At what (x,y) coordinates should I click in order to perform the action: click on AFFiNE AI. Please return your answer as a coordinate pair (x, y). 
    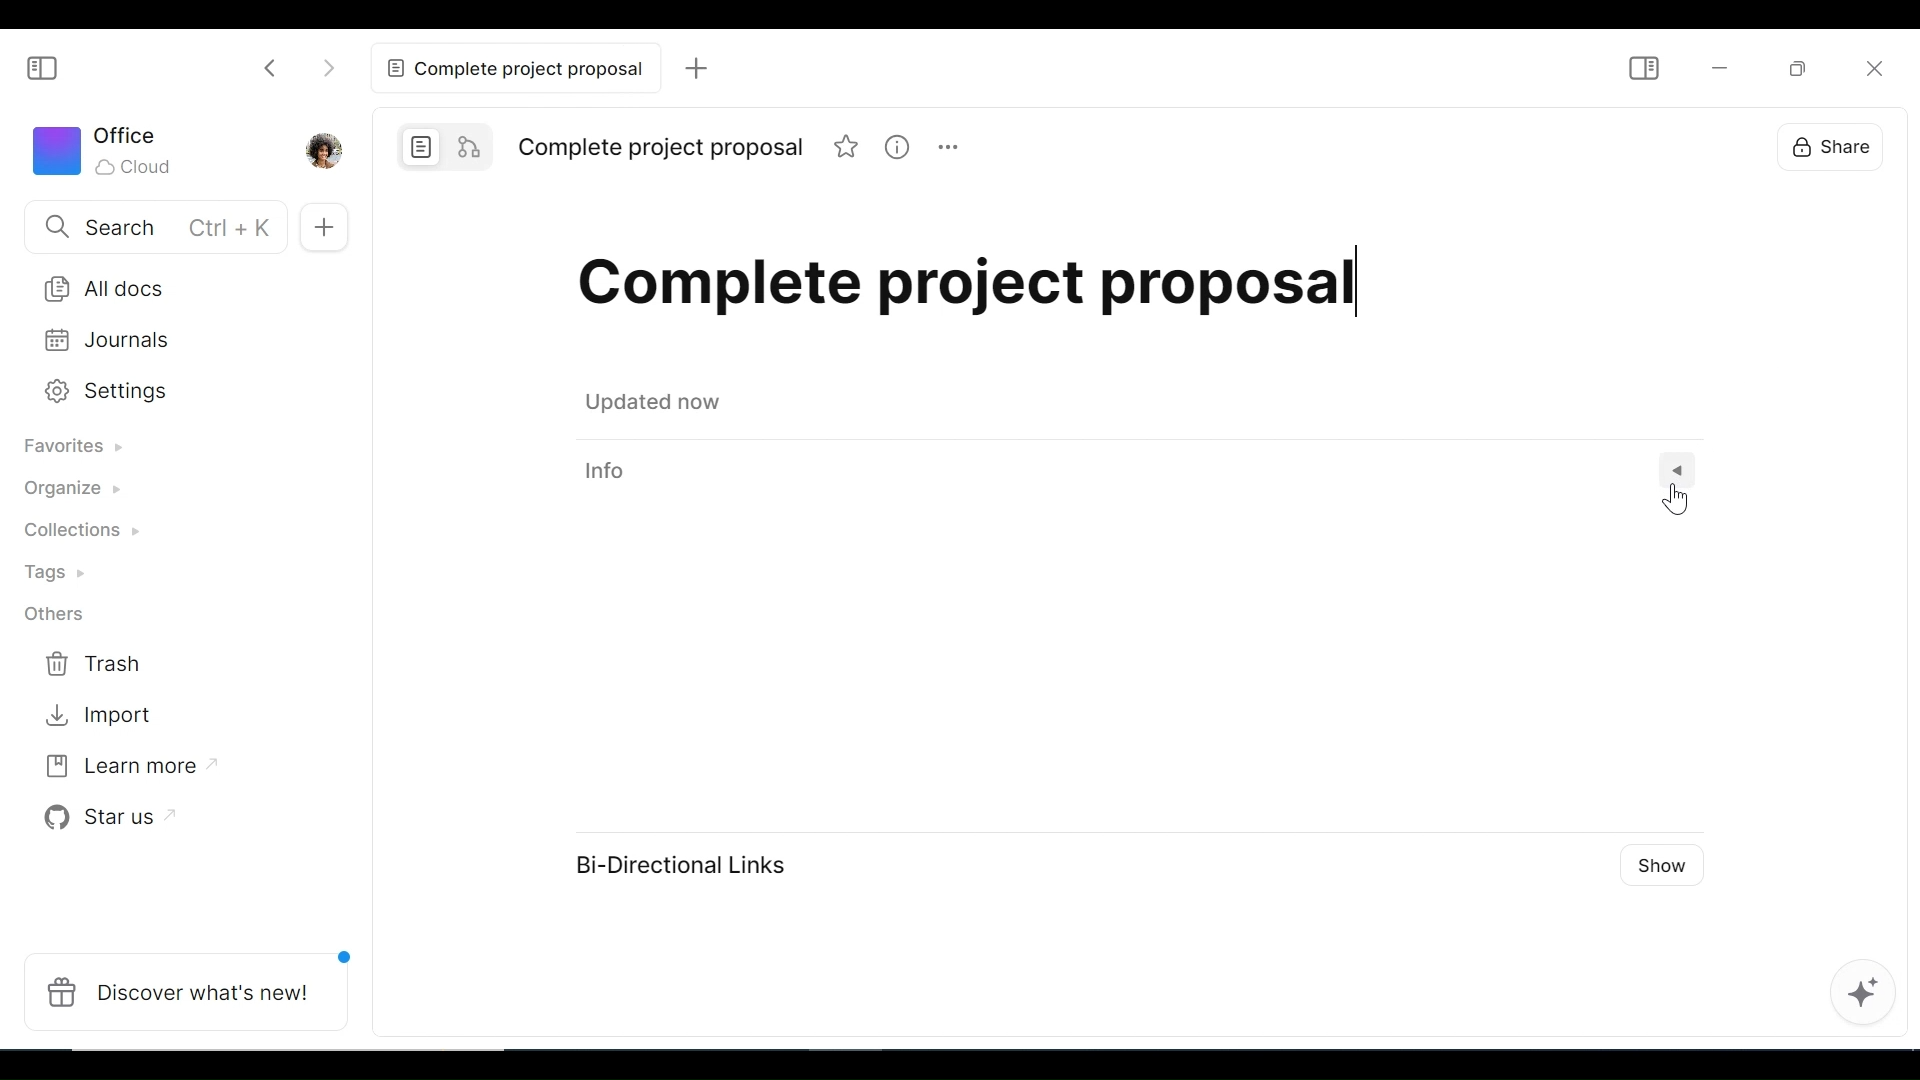
    Looking at the image, I should click on (1869, 993).